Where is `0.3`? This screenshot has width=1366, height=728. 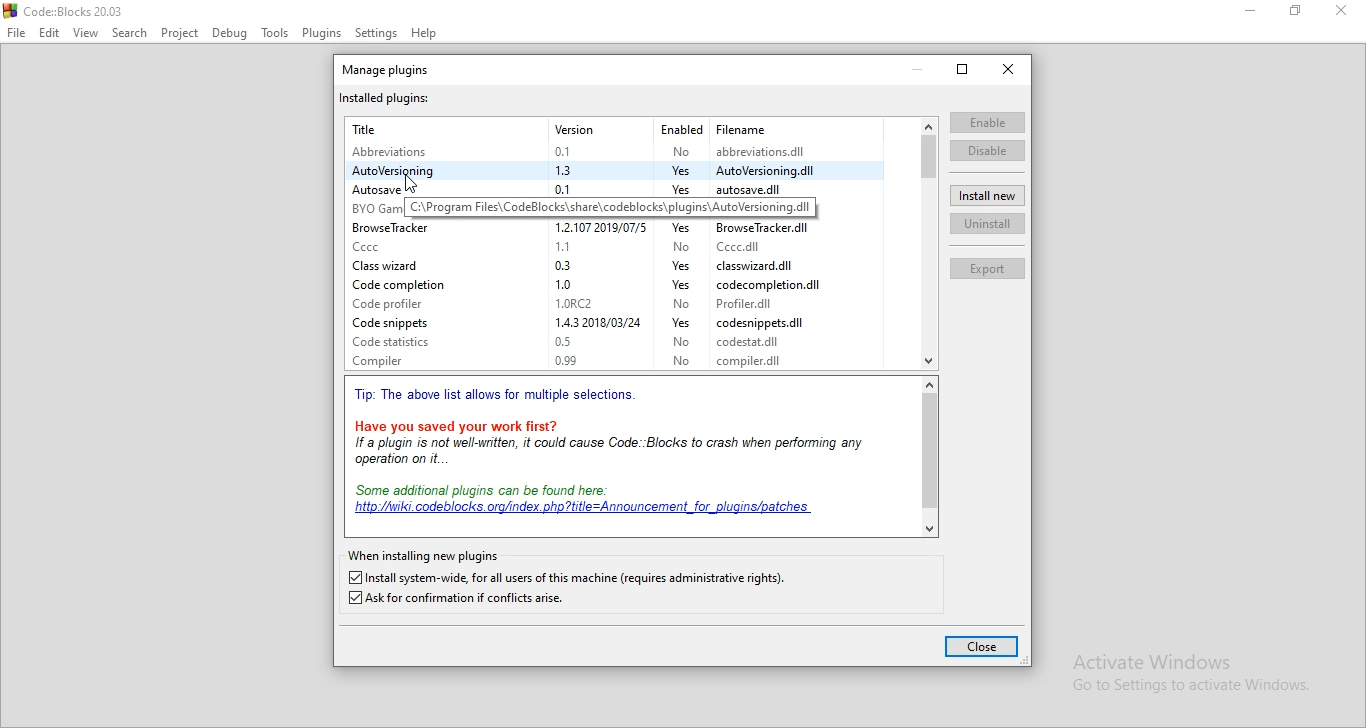 0.3 is located at coordinates (569, 263).